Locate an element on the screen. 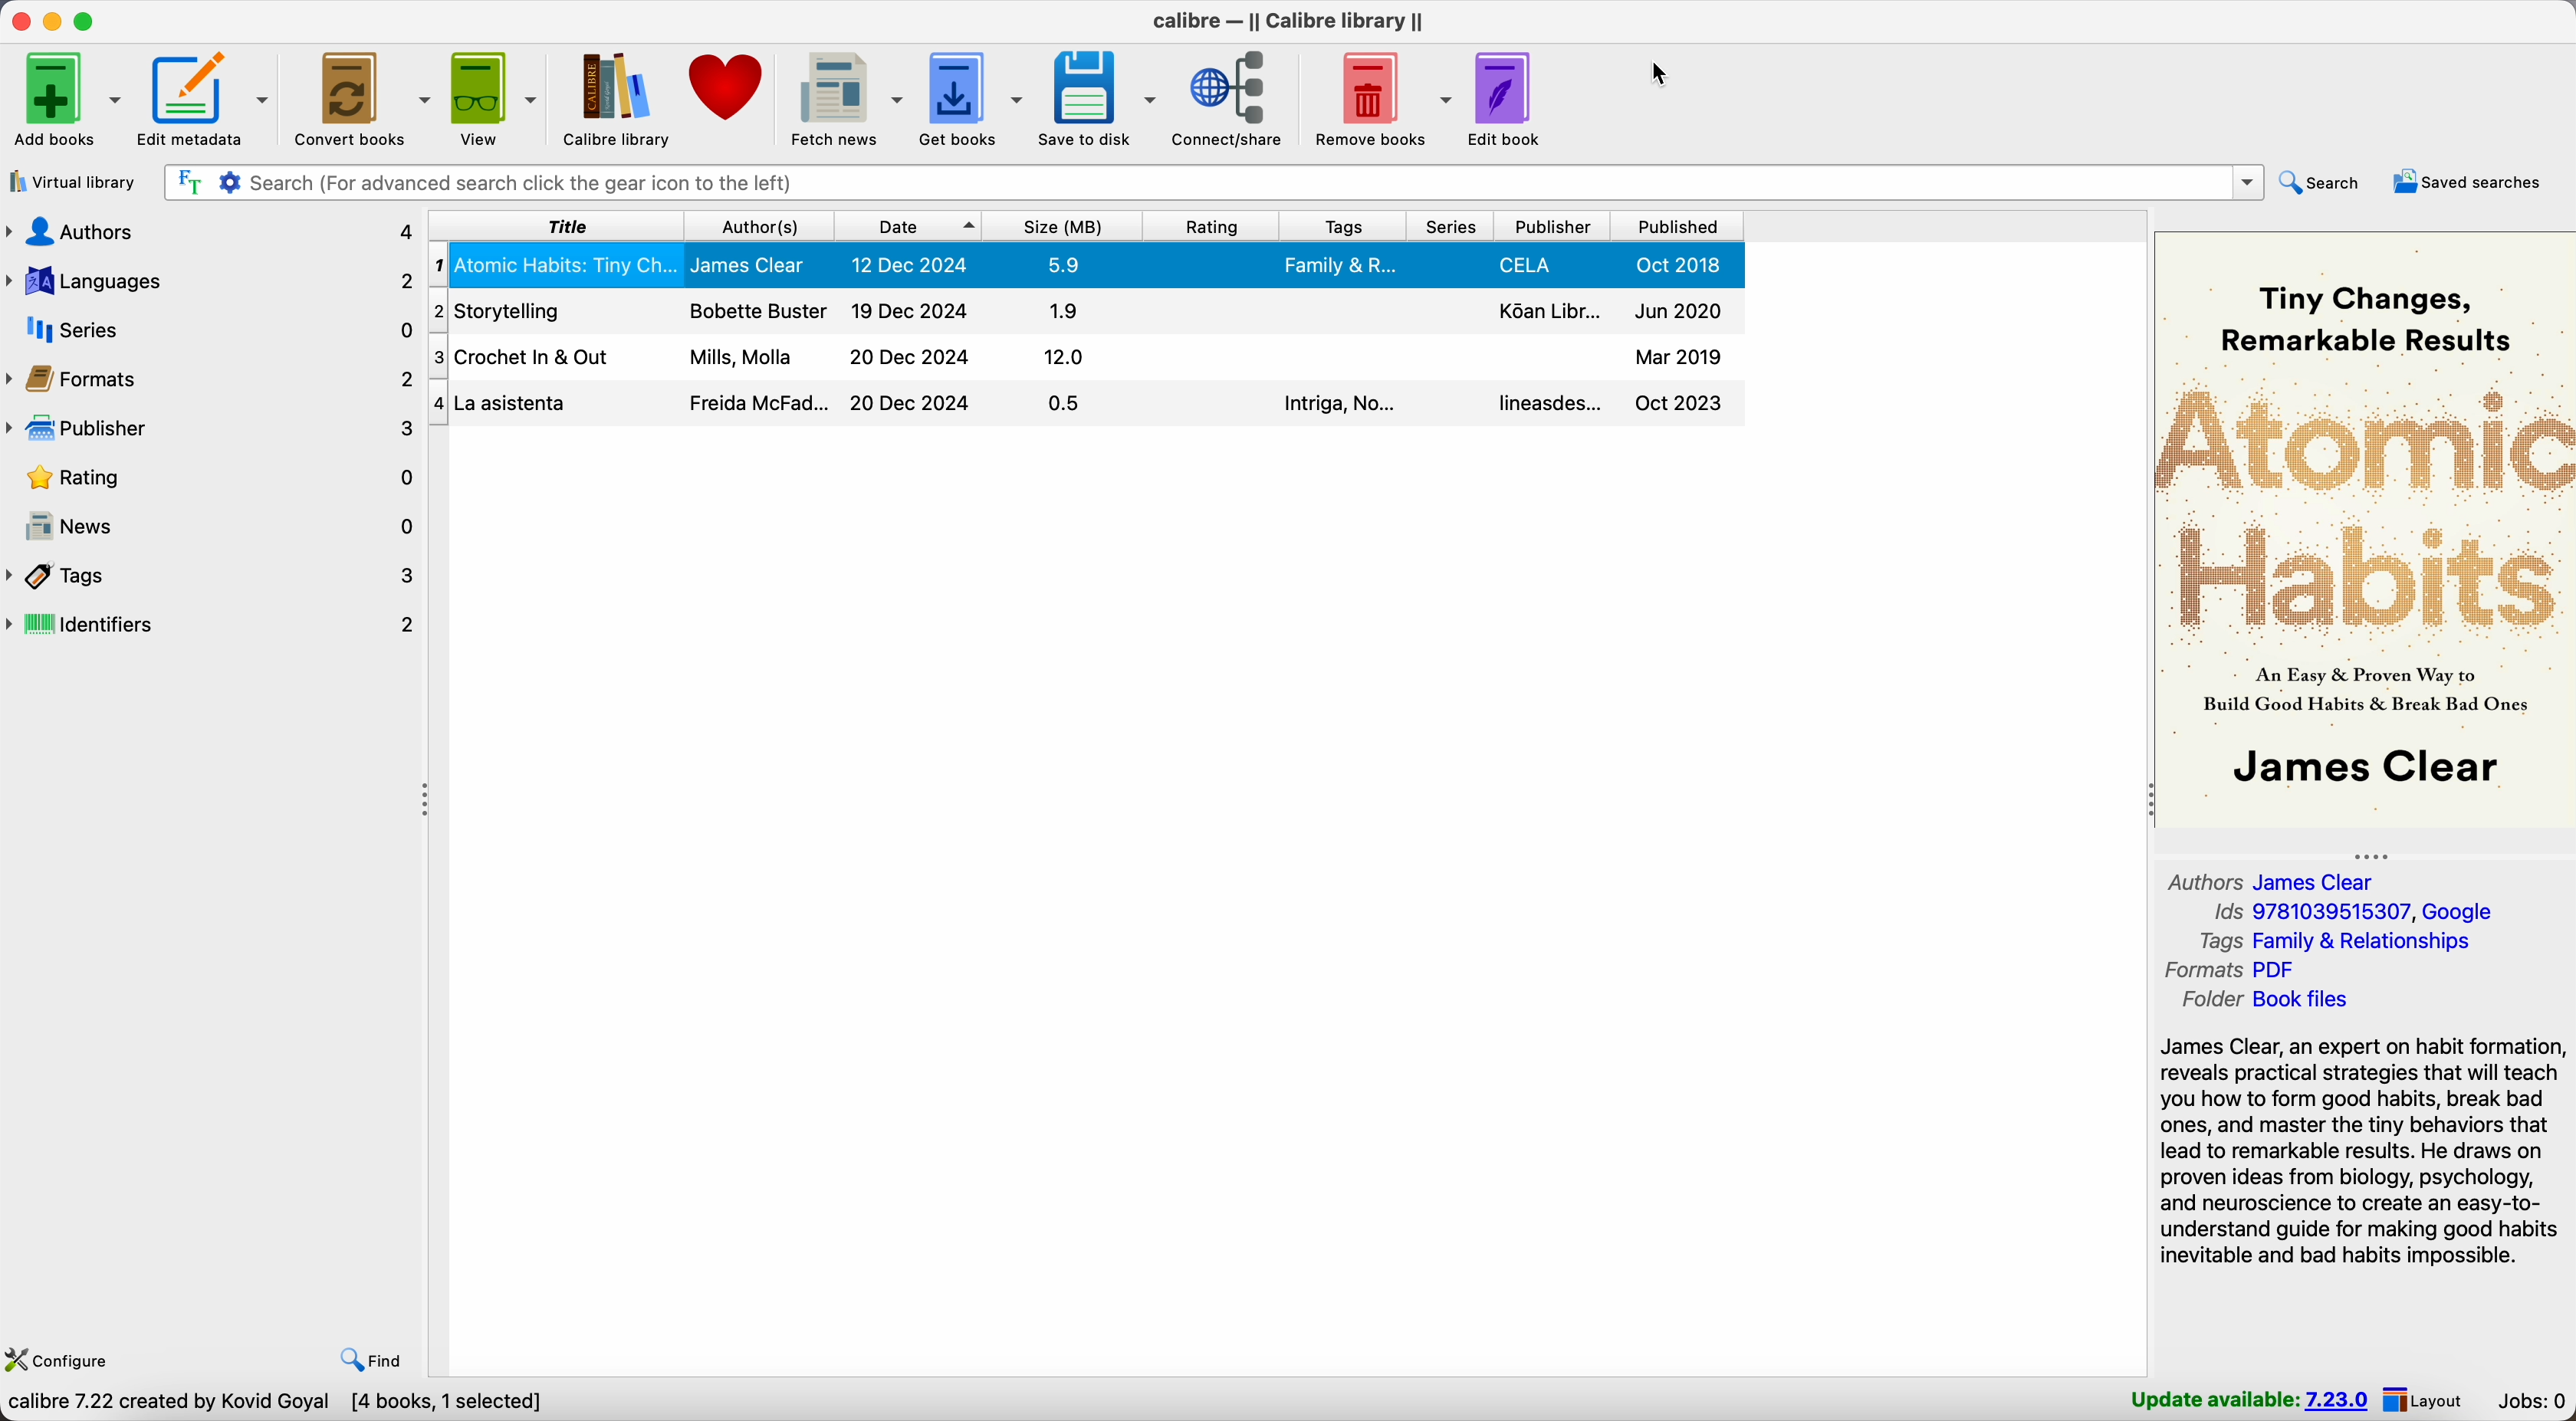 This screenshot has height=1421, width=2576. authors is located at coordinates (2276, 878).